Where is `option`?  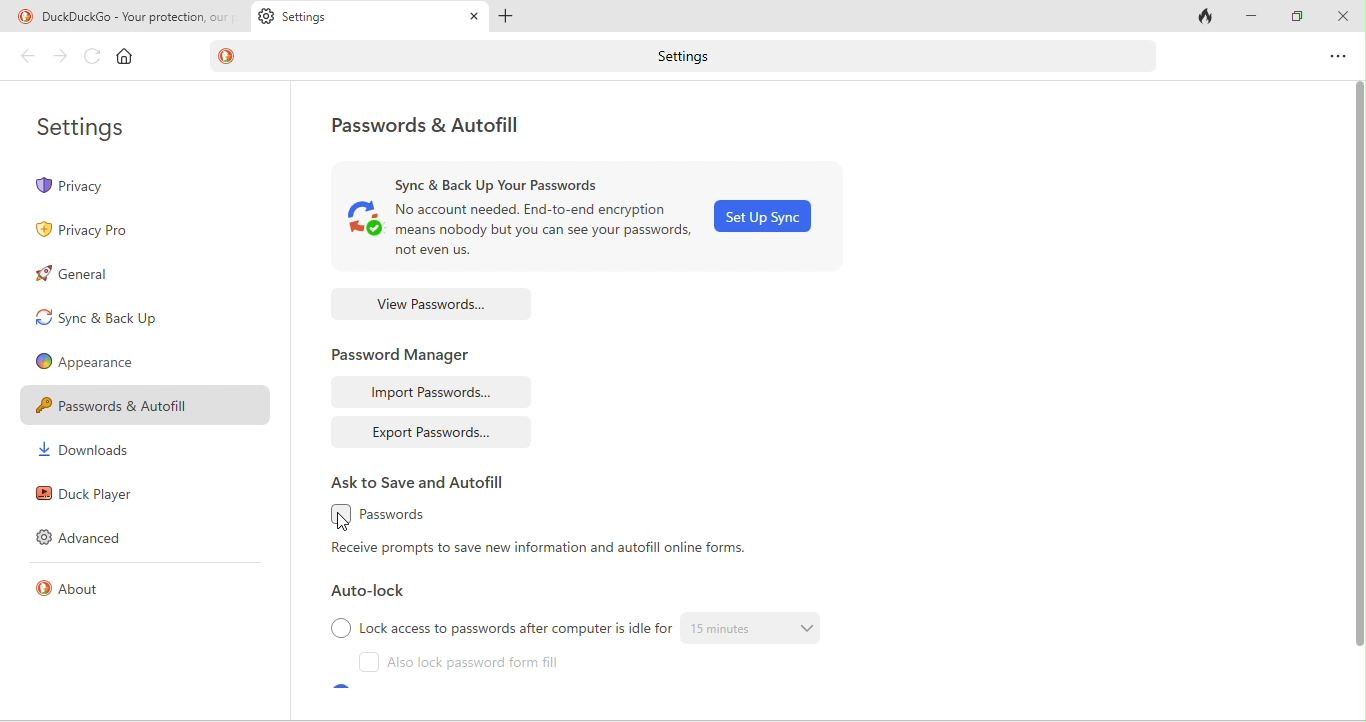 option is located at coordinates (1336, 57).